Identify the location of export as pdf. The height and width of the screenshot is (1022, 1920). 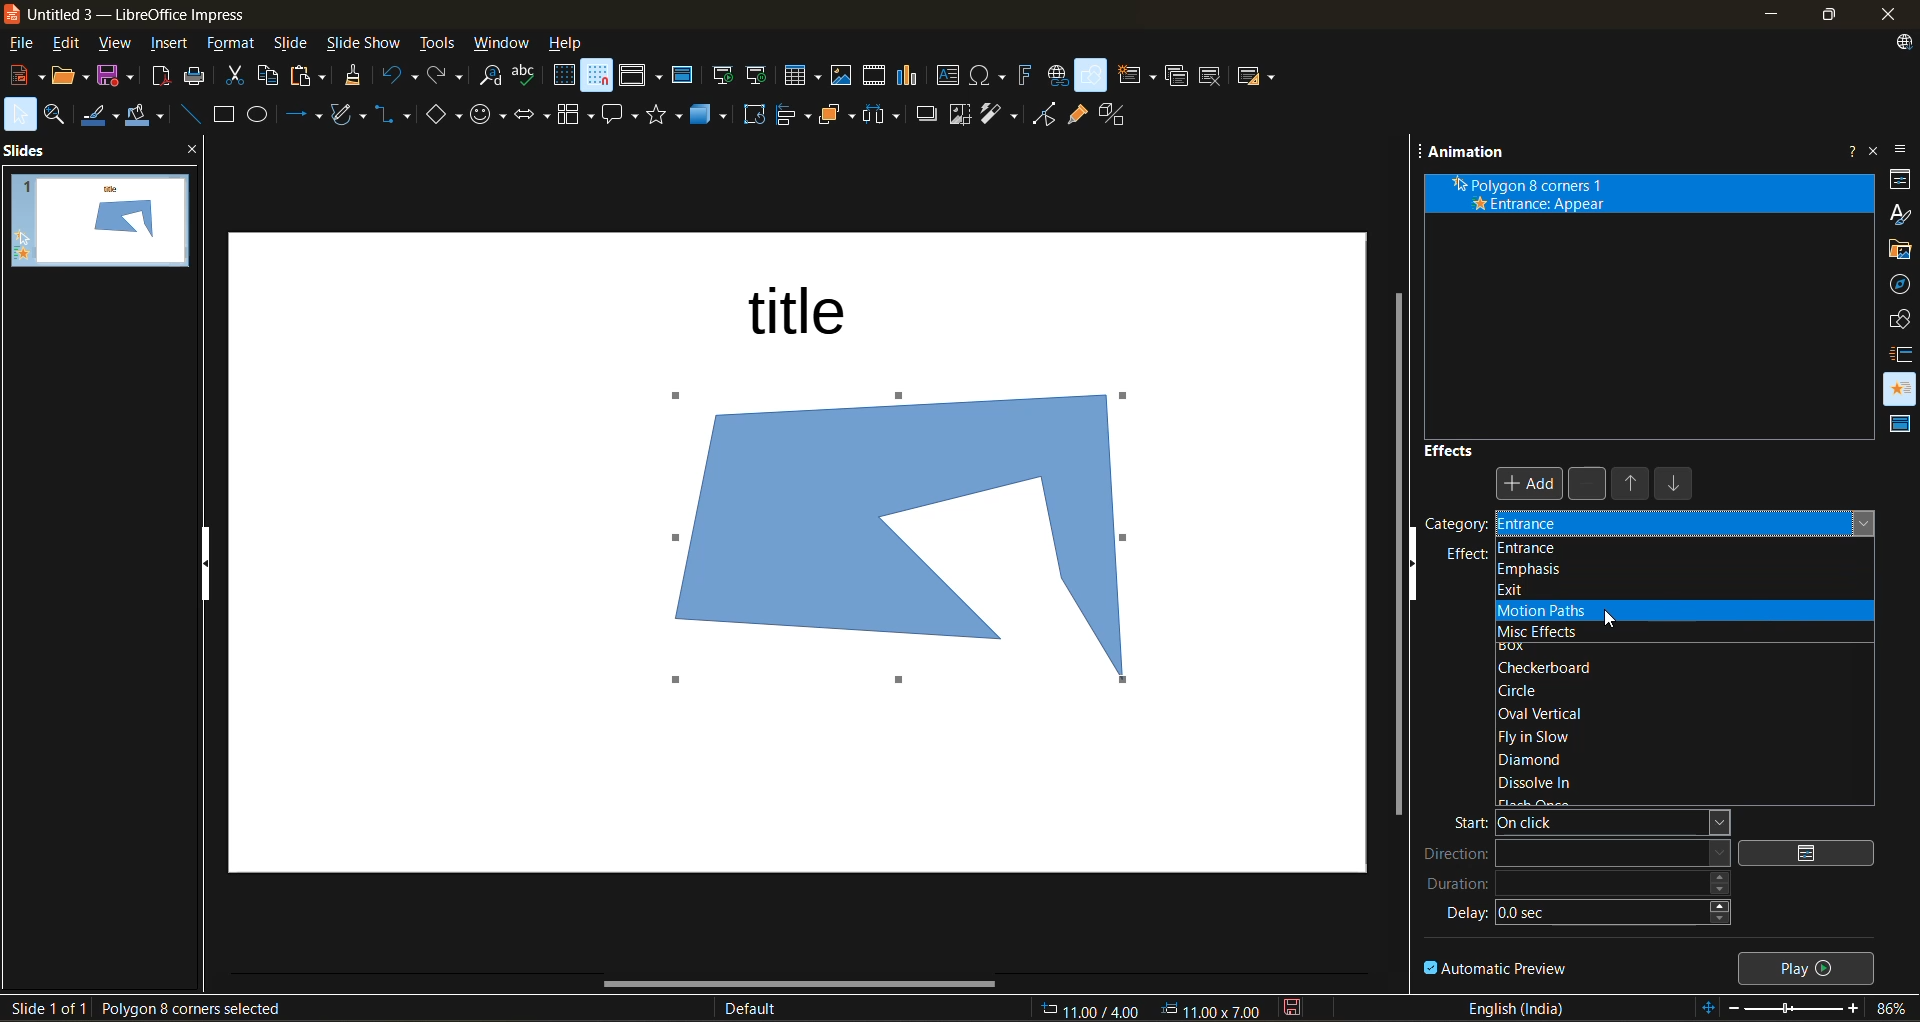
(159, 75).